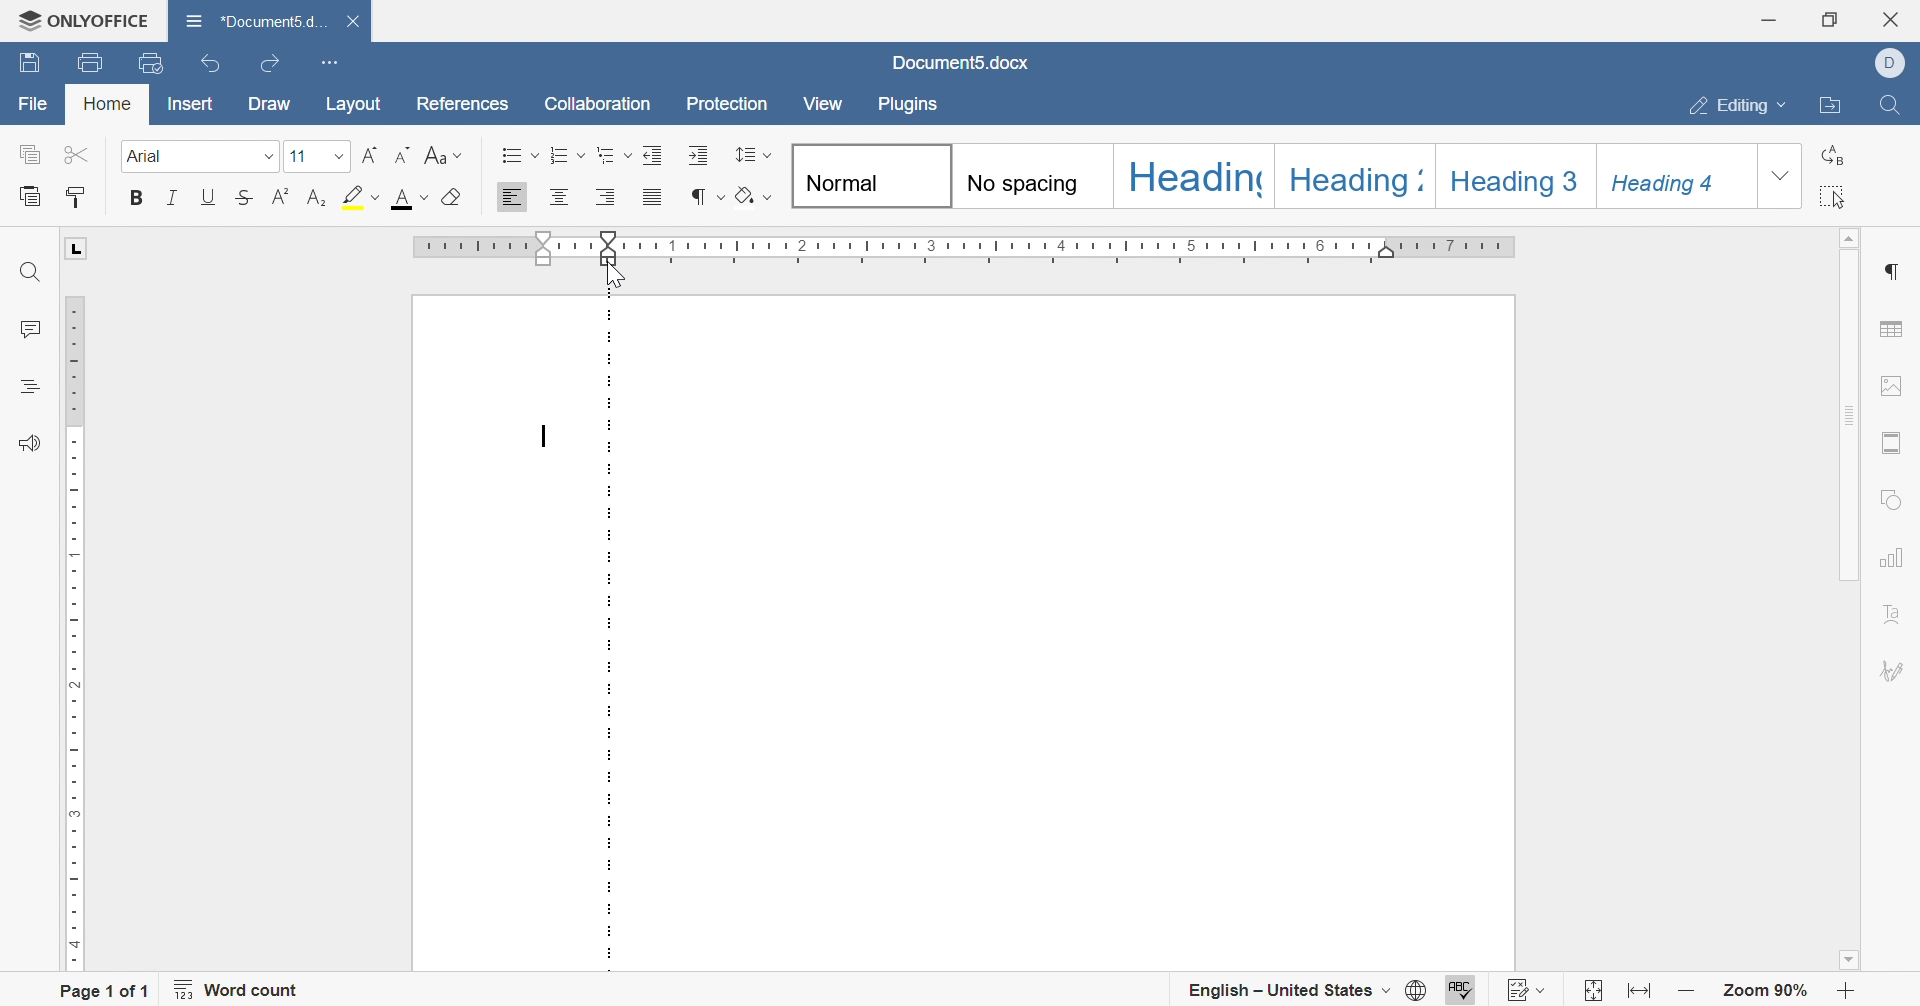 The image size is (1920, 1006). Describe the element at coordinates (186, 107) in the screenshot. I see `insert` at that location.